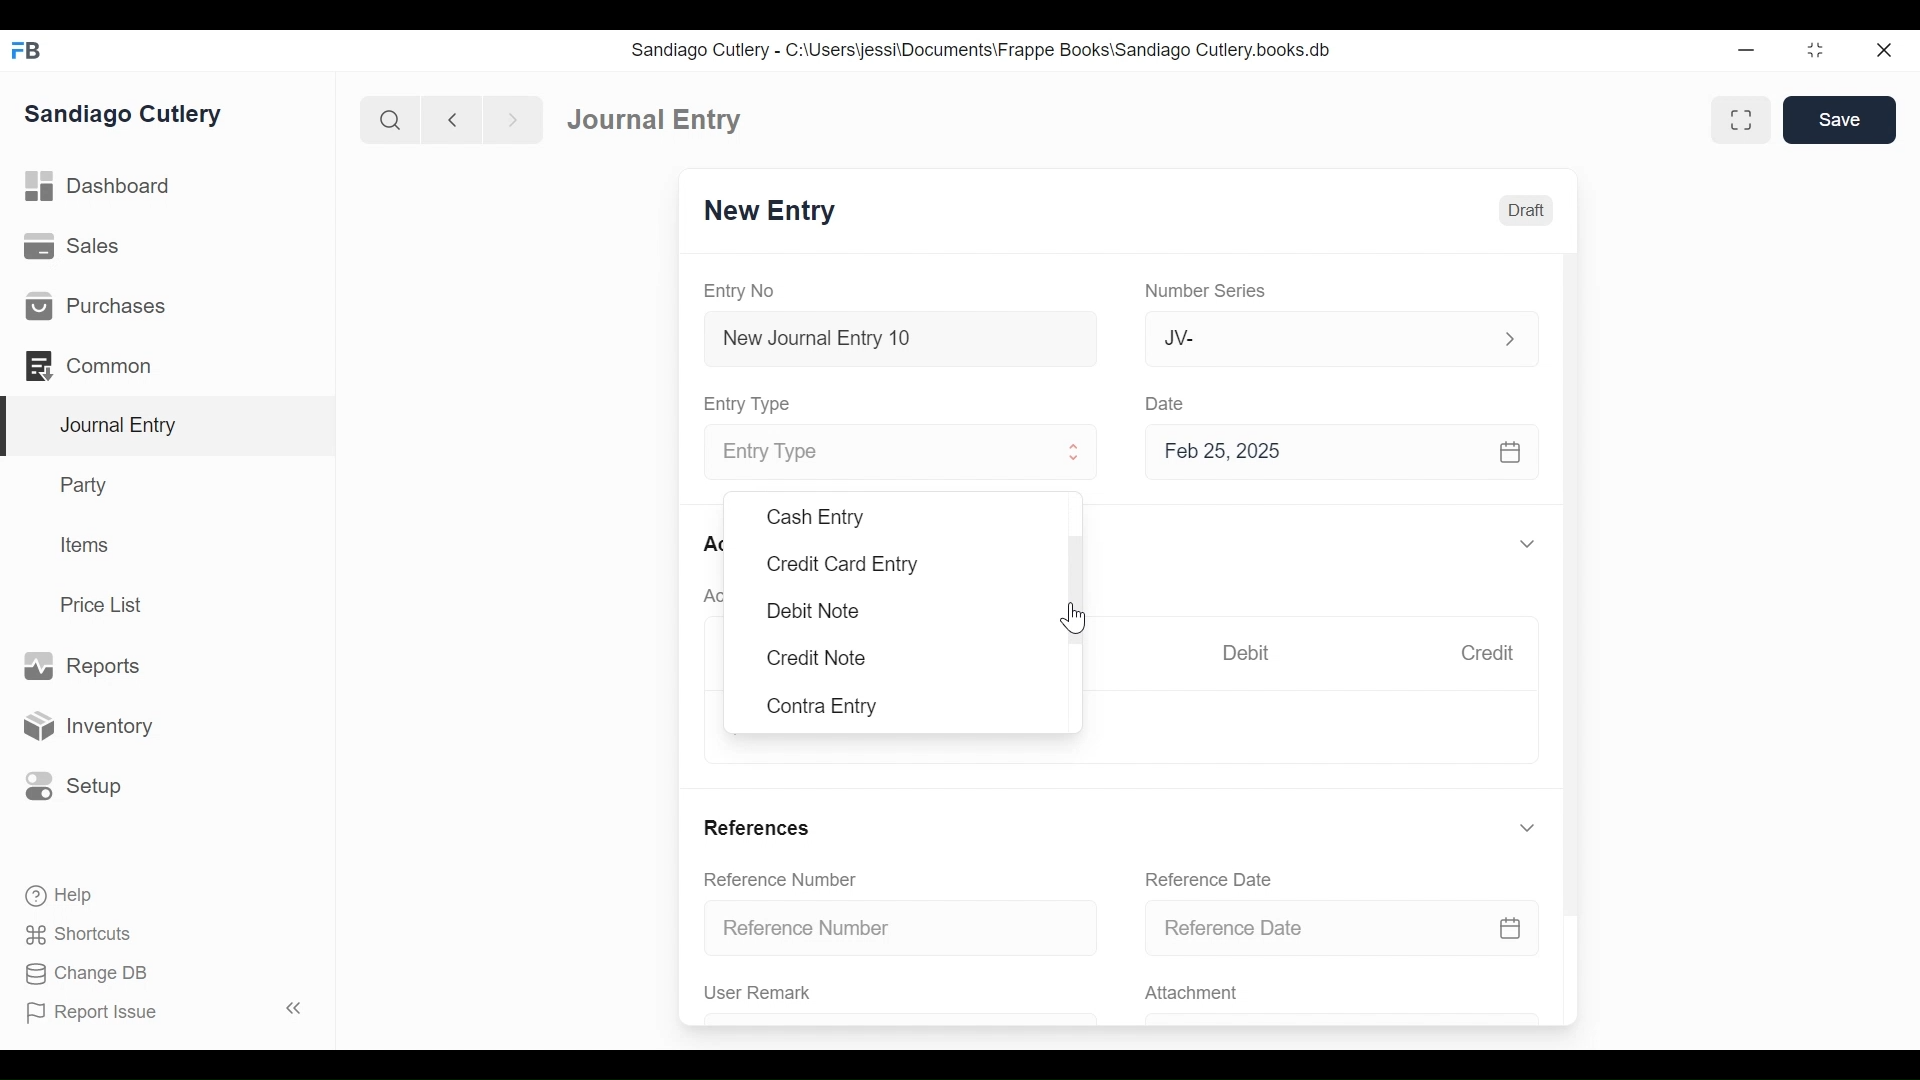  What do you see at coordinates (1074, 579) in the screenshot?
I see `Vertical Scroll bar` at bounding box center [1074, 579].